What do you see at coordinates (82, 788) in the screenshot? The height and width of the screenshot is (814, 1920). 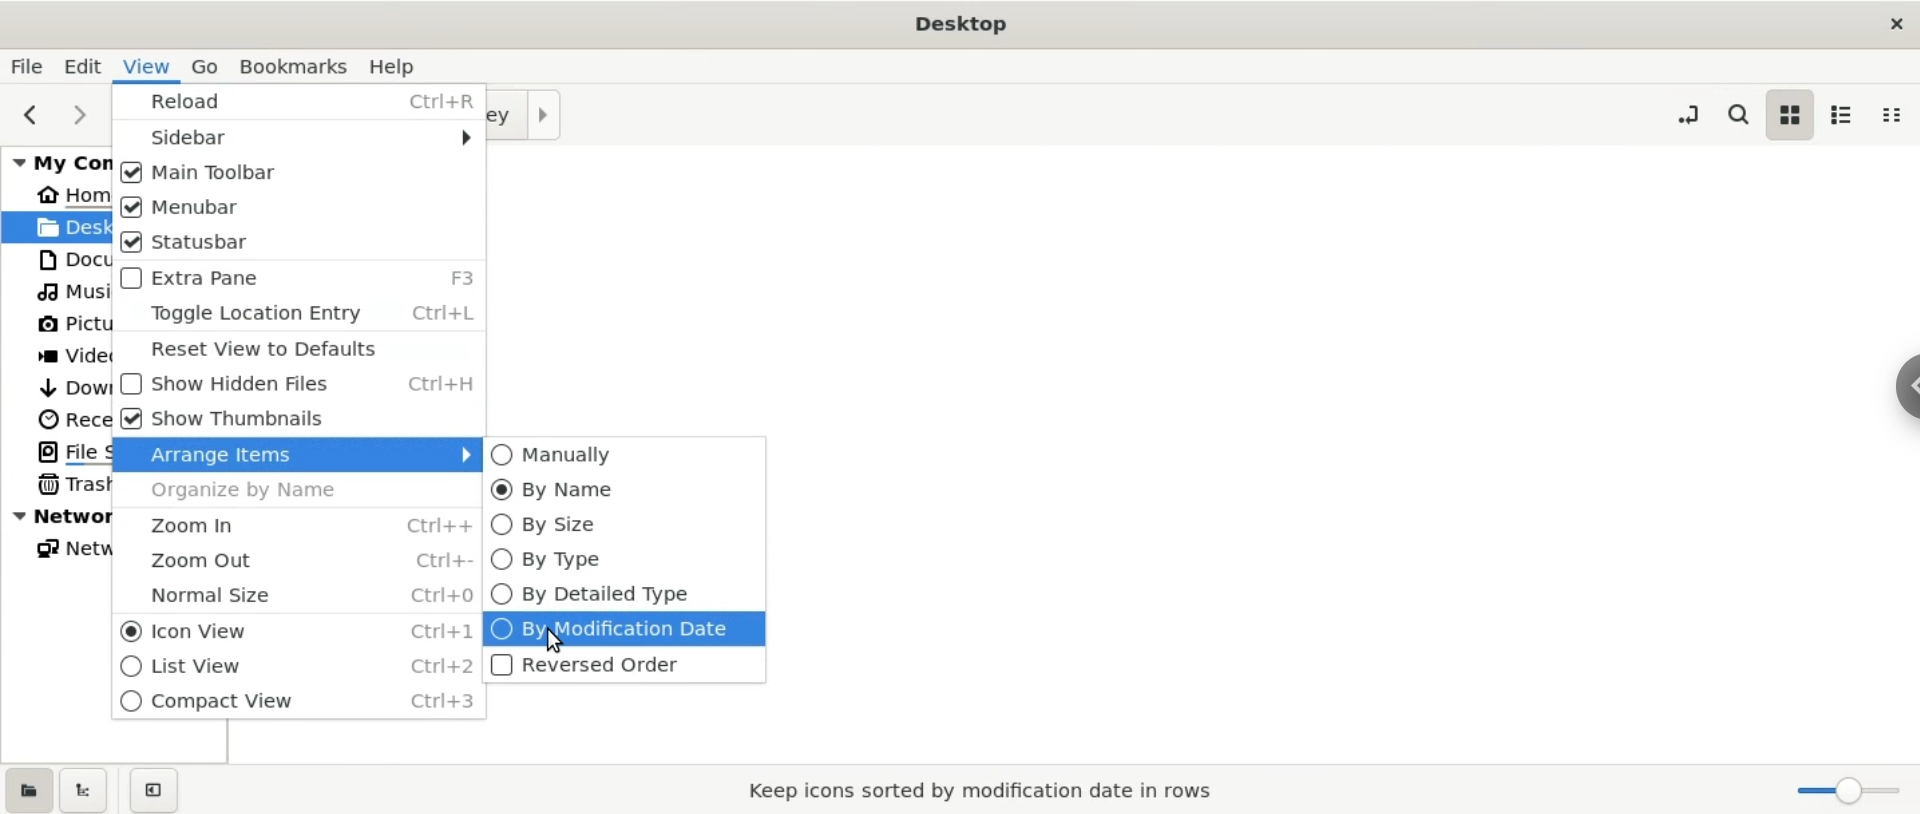 I see `show treeview` at bounding box center [82, 788].